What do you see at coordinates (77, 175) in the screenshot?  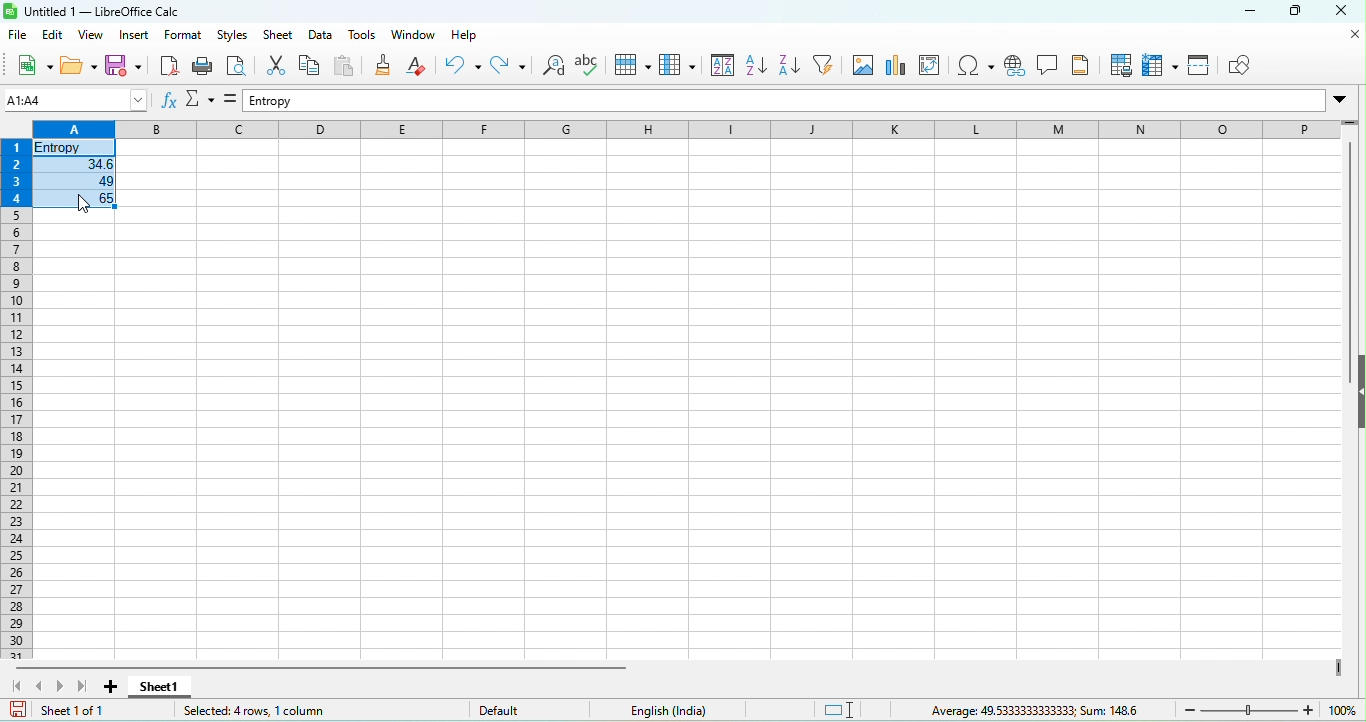 I see `selected cells` at bounding box center [77, 175].